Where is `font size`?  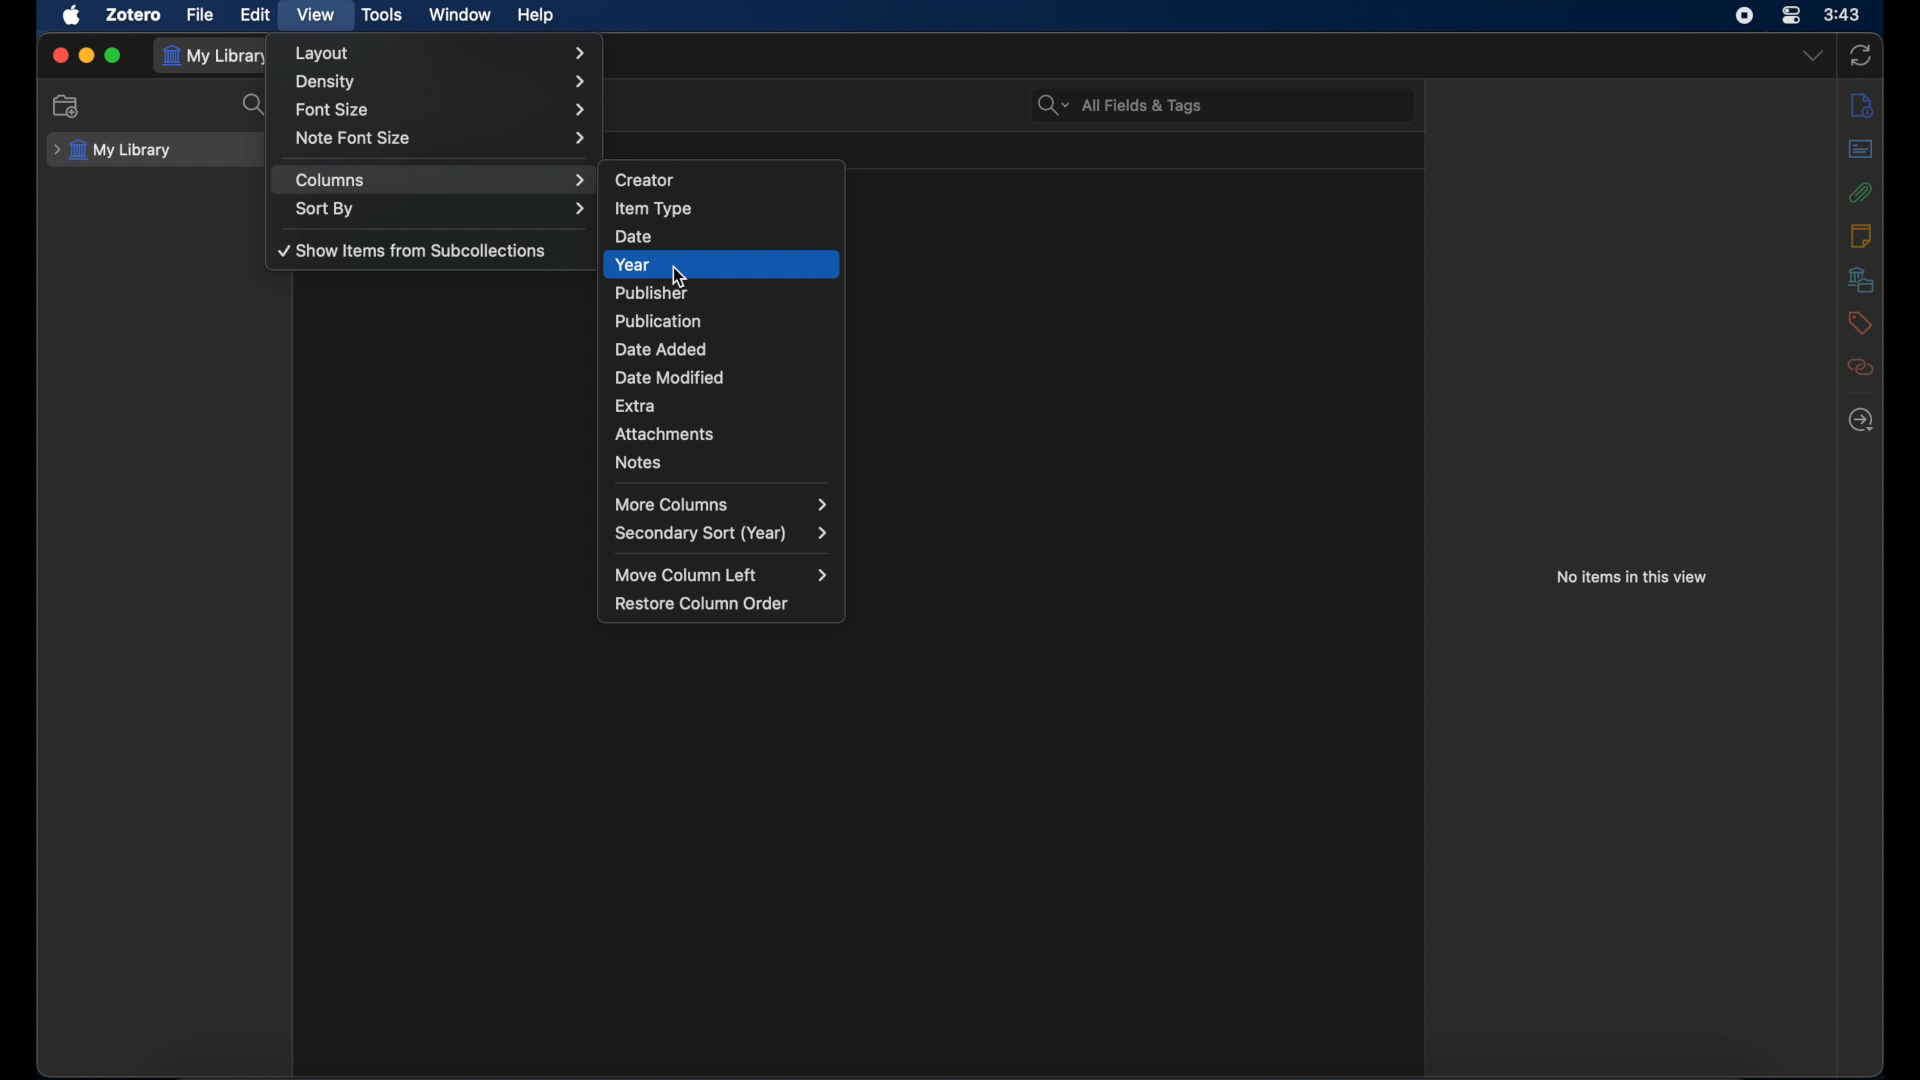
font size is located at coordinates (440, 108).